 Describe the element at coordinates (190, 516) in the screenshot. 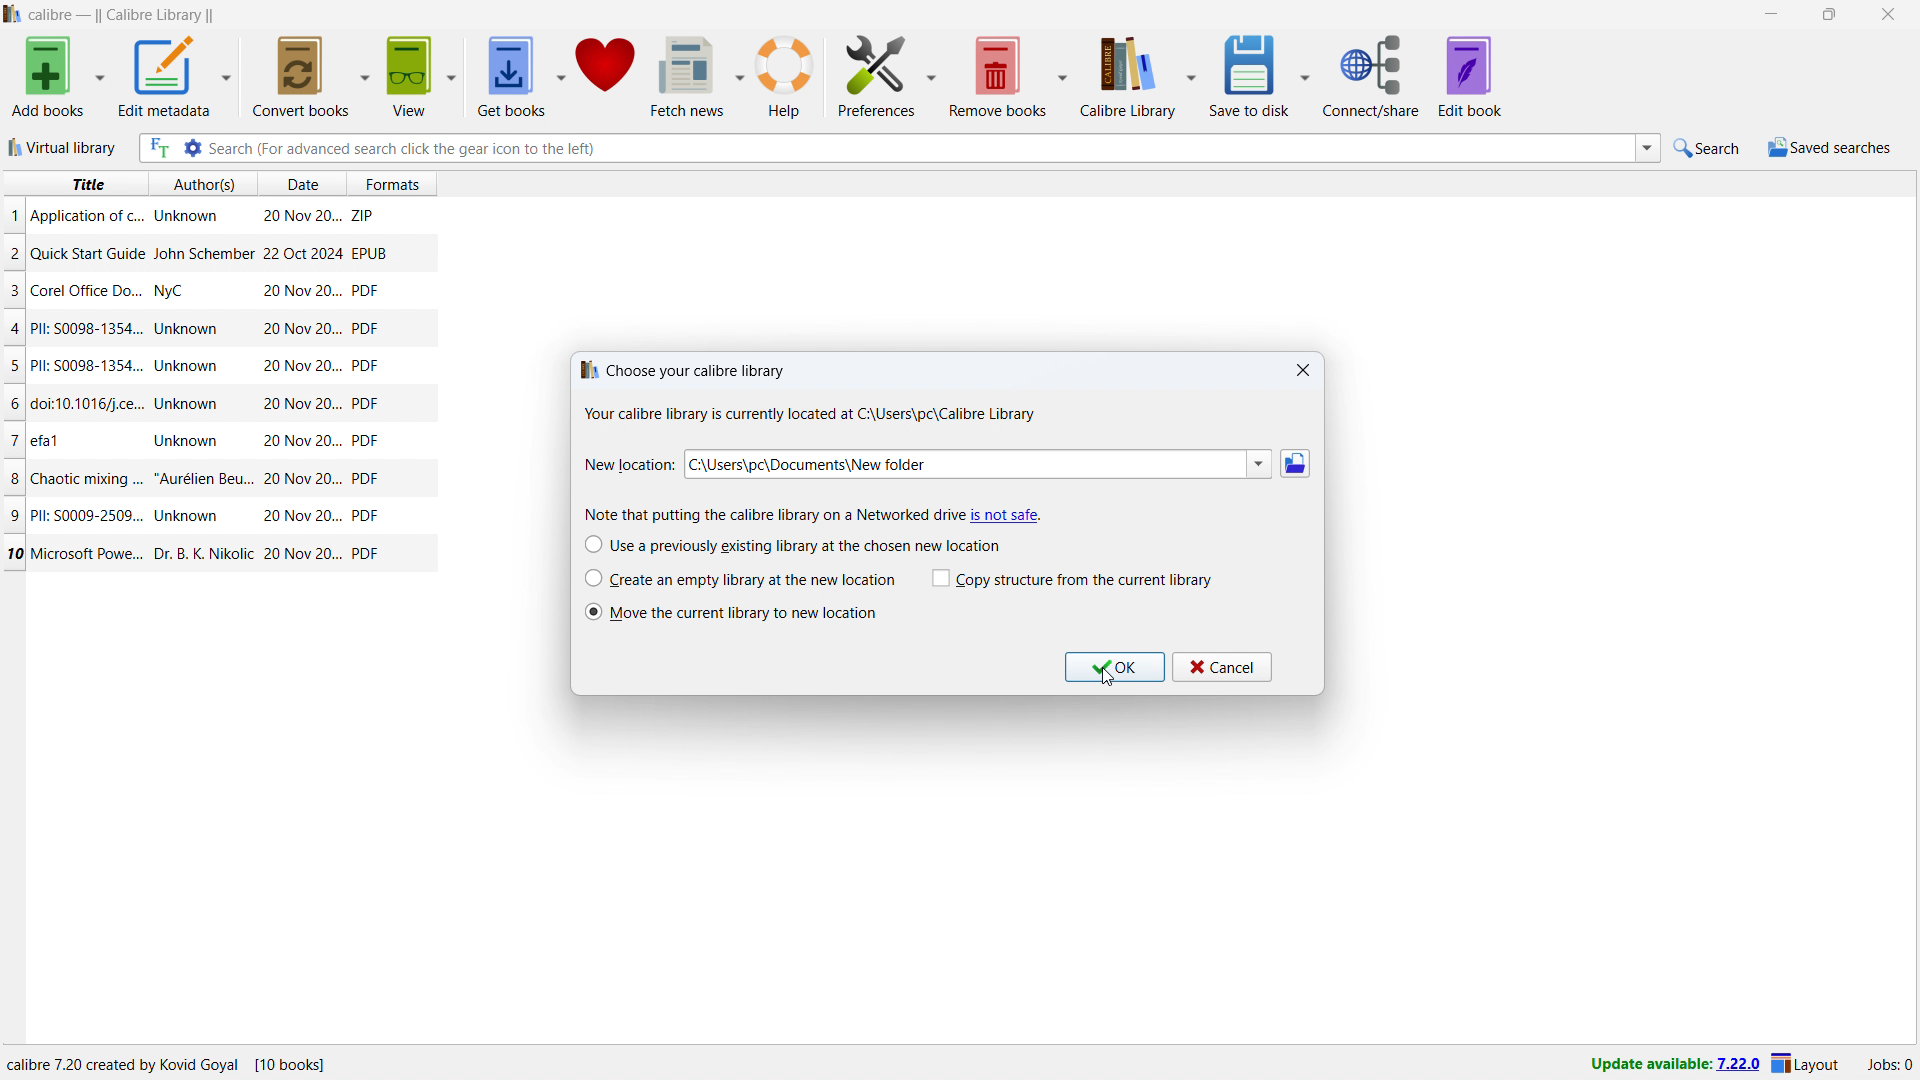

I see `Author` at that location.